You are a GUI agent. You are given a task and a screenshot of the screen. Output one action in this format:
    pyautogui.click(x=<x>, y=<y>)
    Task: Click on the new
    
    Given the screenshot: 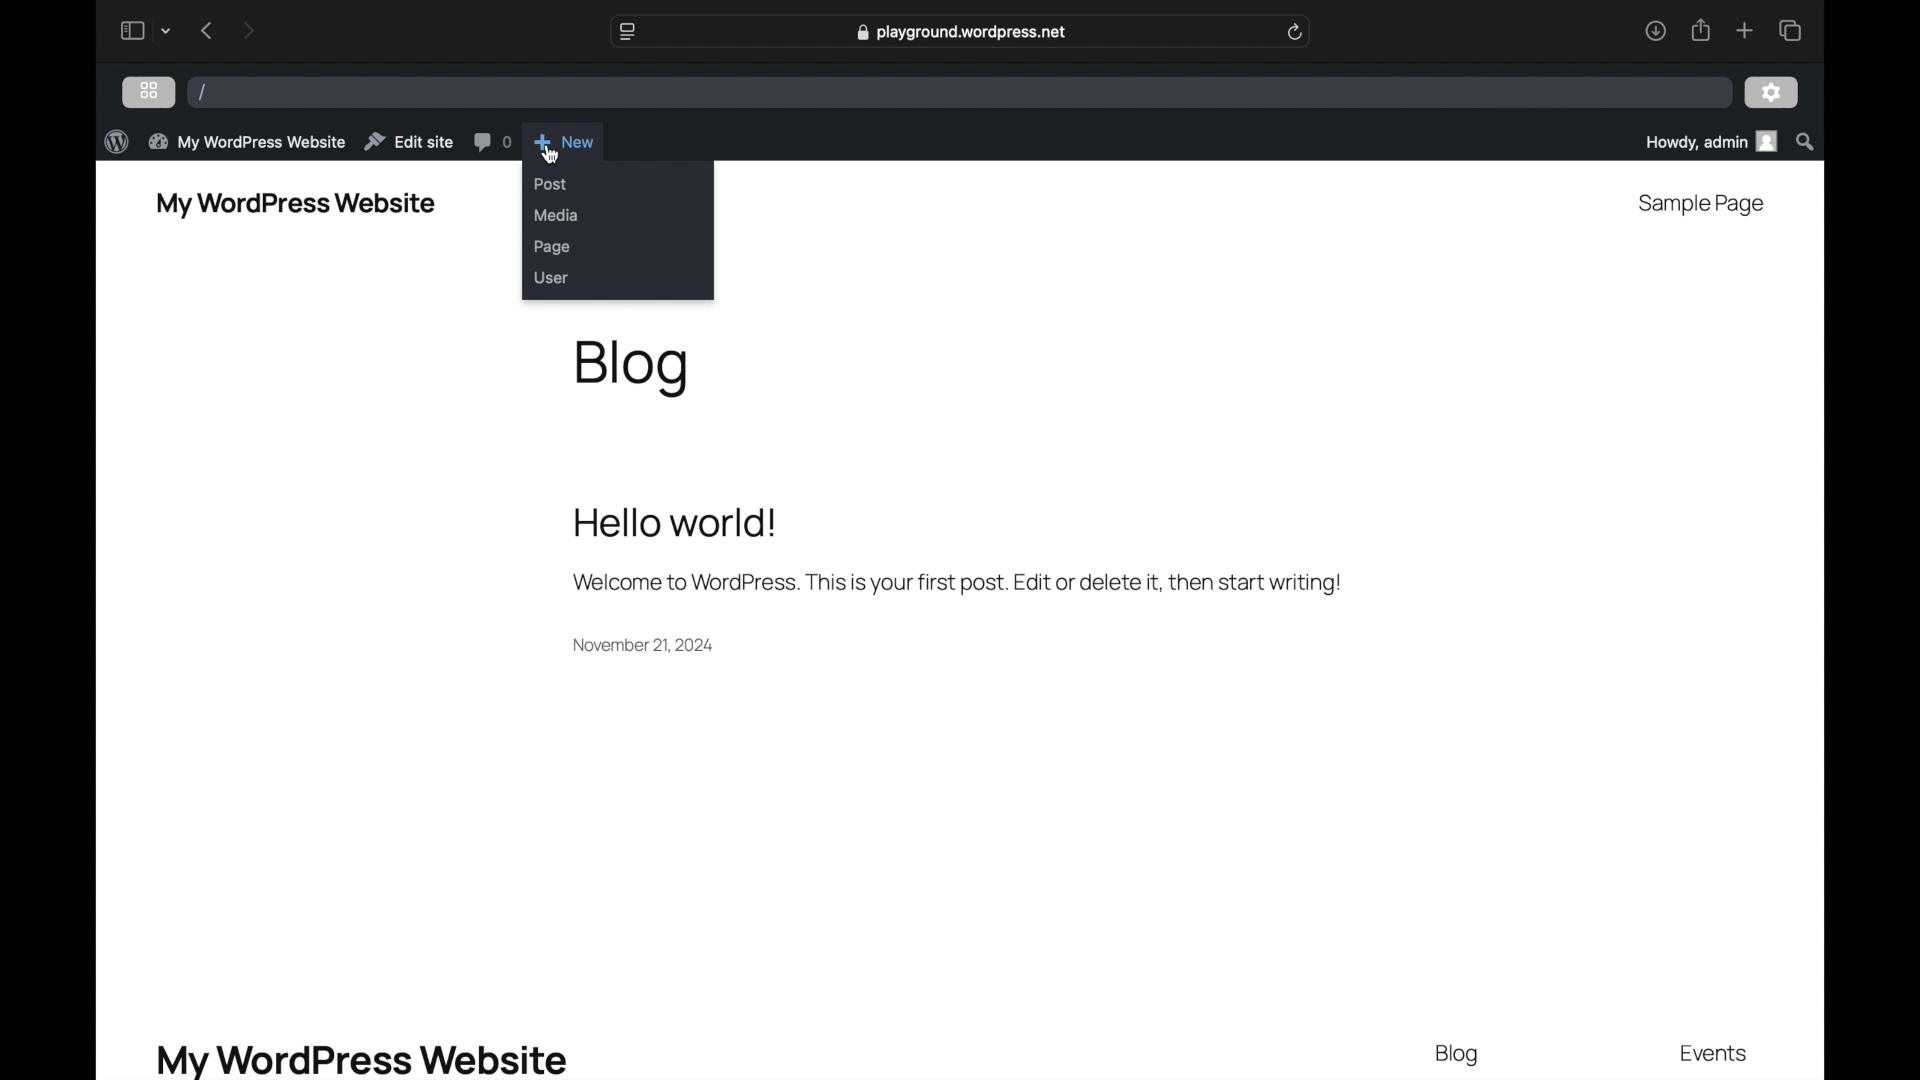 What is the action you would take?
    pyautogui.click(x=564, y=142)
    